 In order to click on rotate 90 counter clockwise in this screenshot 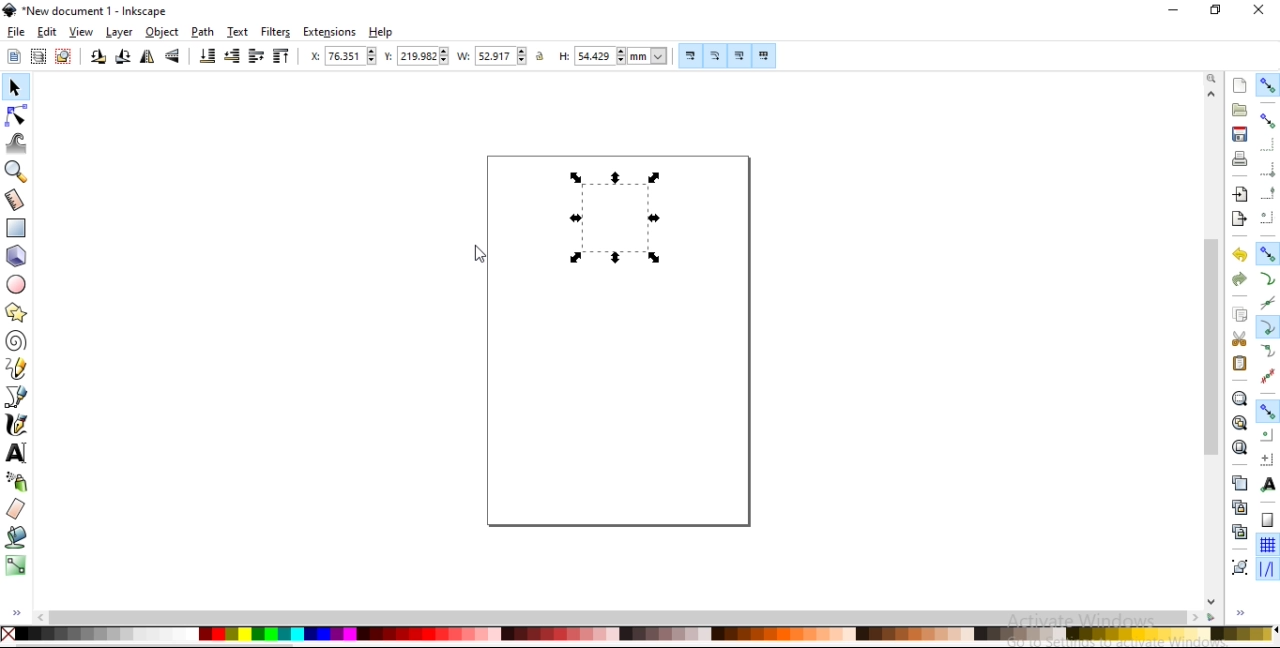, I will do `click(98, 59)`.